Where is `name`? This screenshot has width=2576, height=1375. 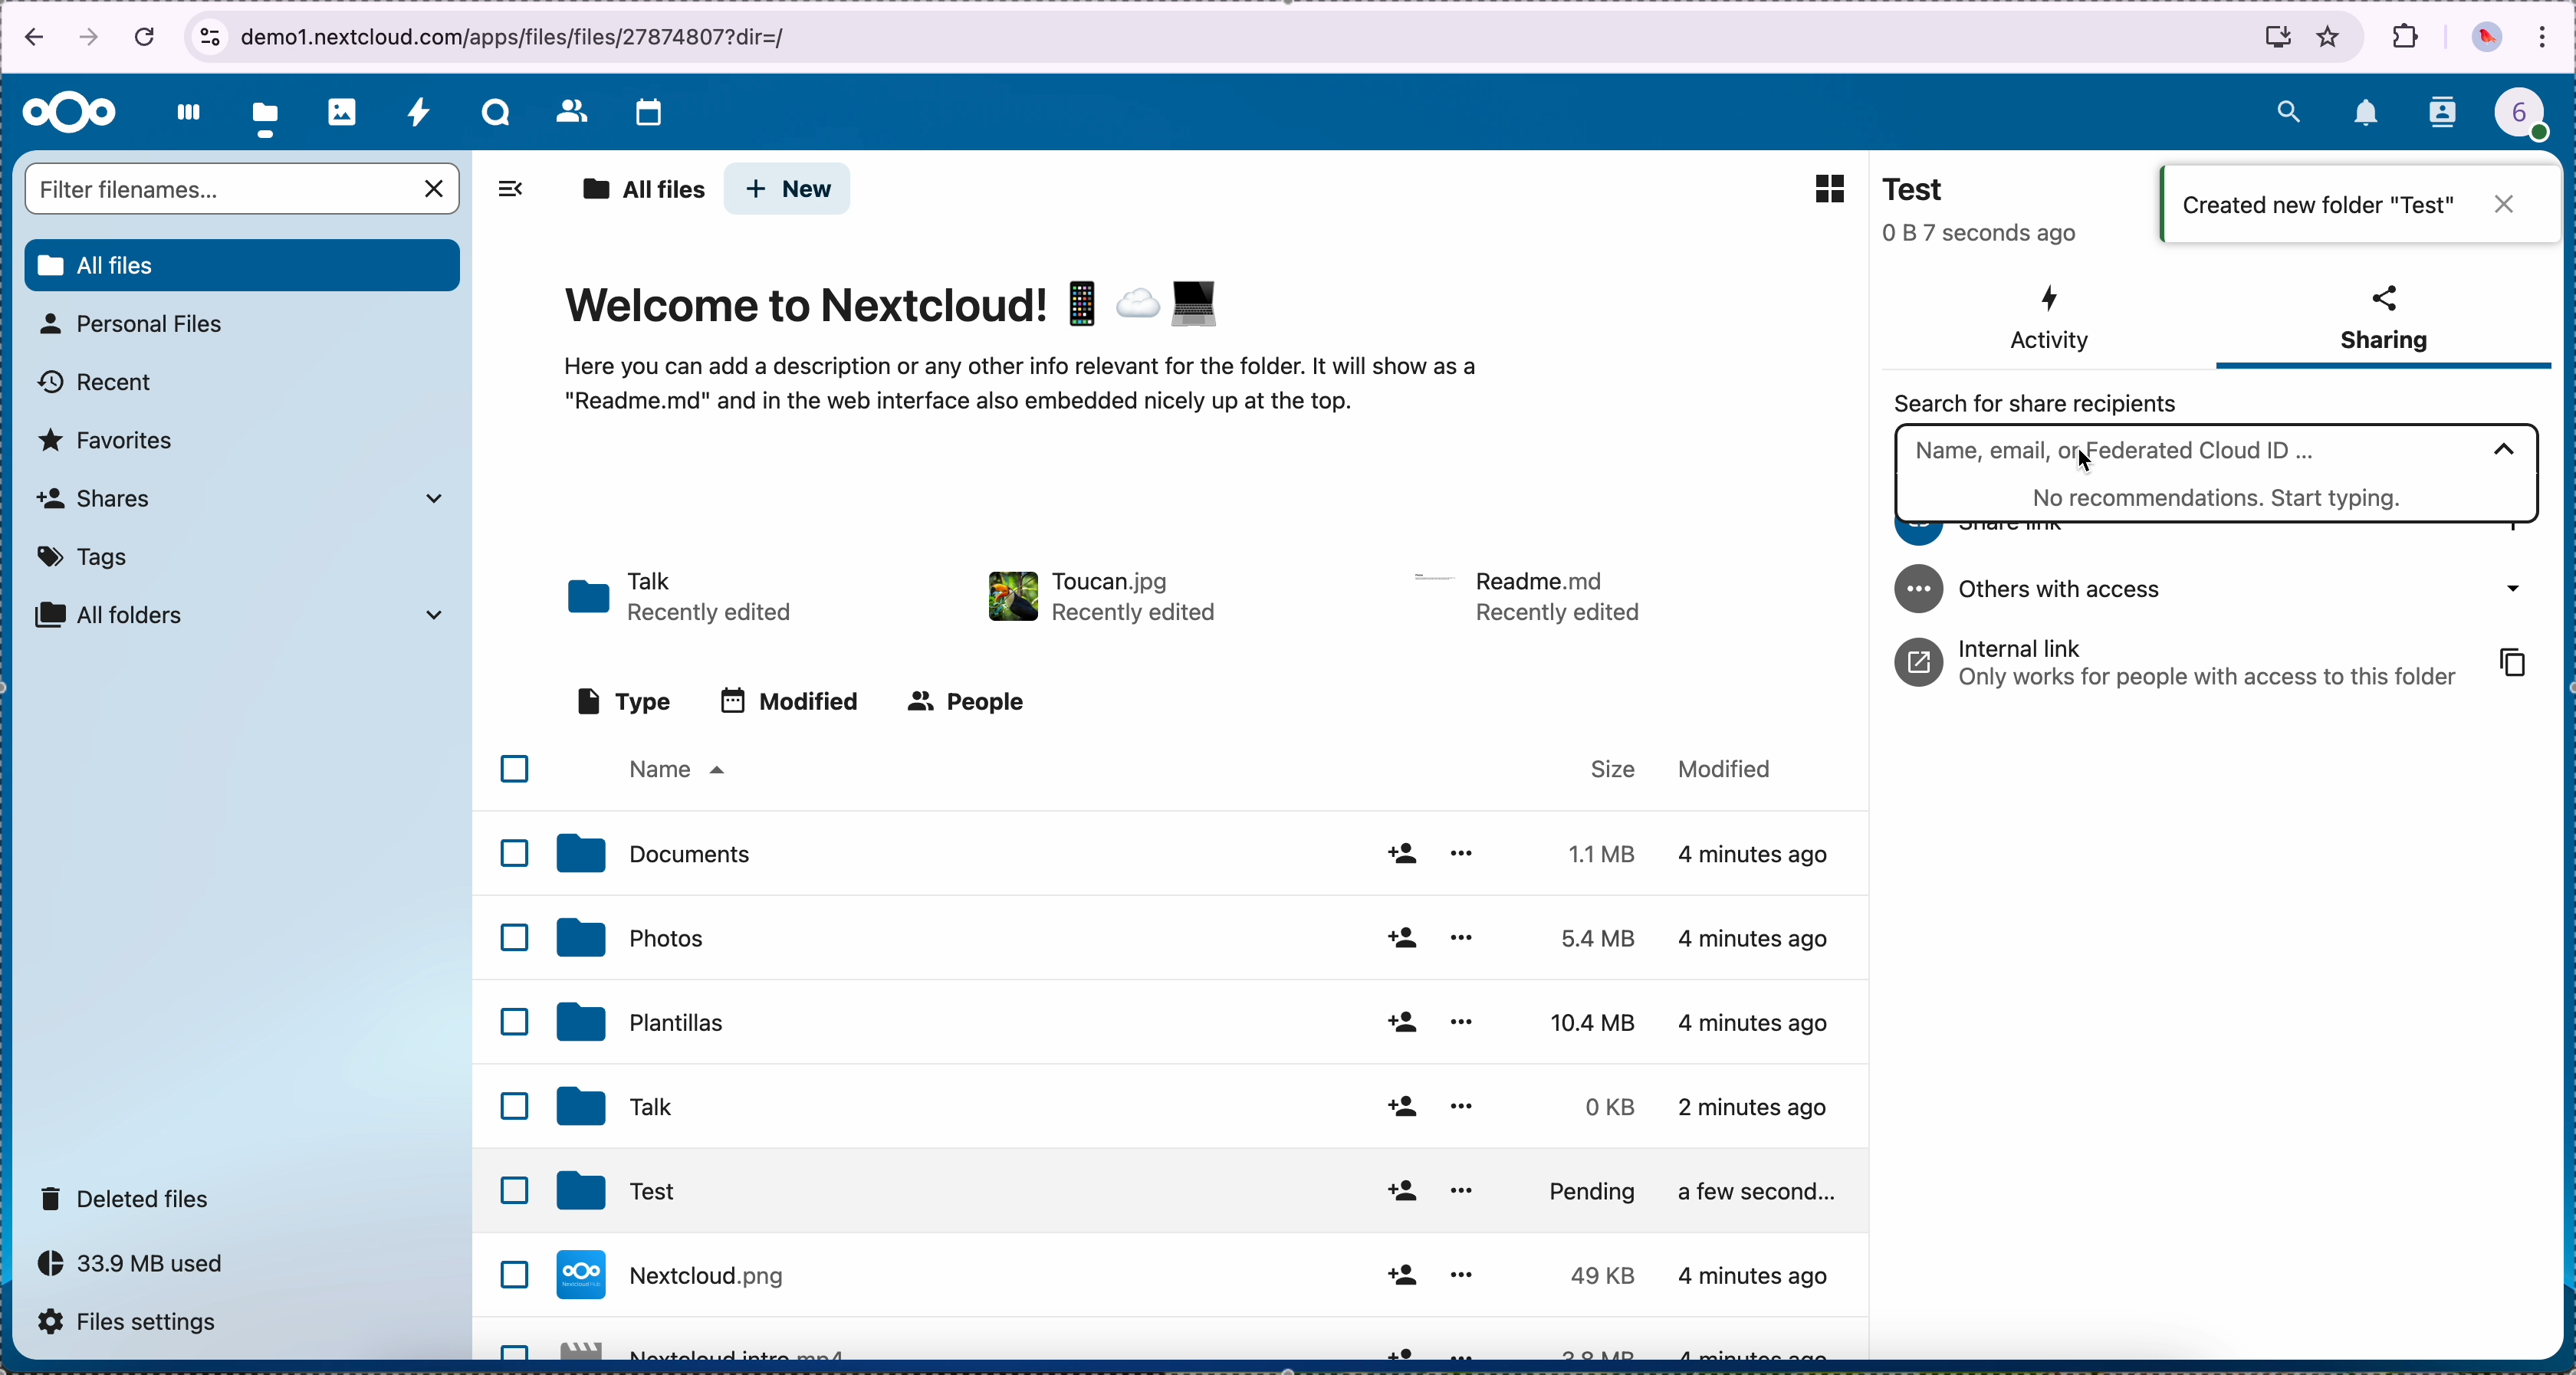 name is located at coordinates (674, 771).